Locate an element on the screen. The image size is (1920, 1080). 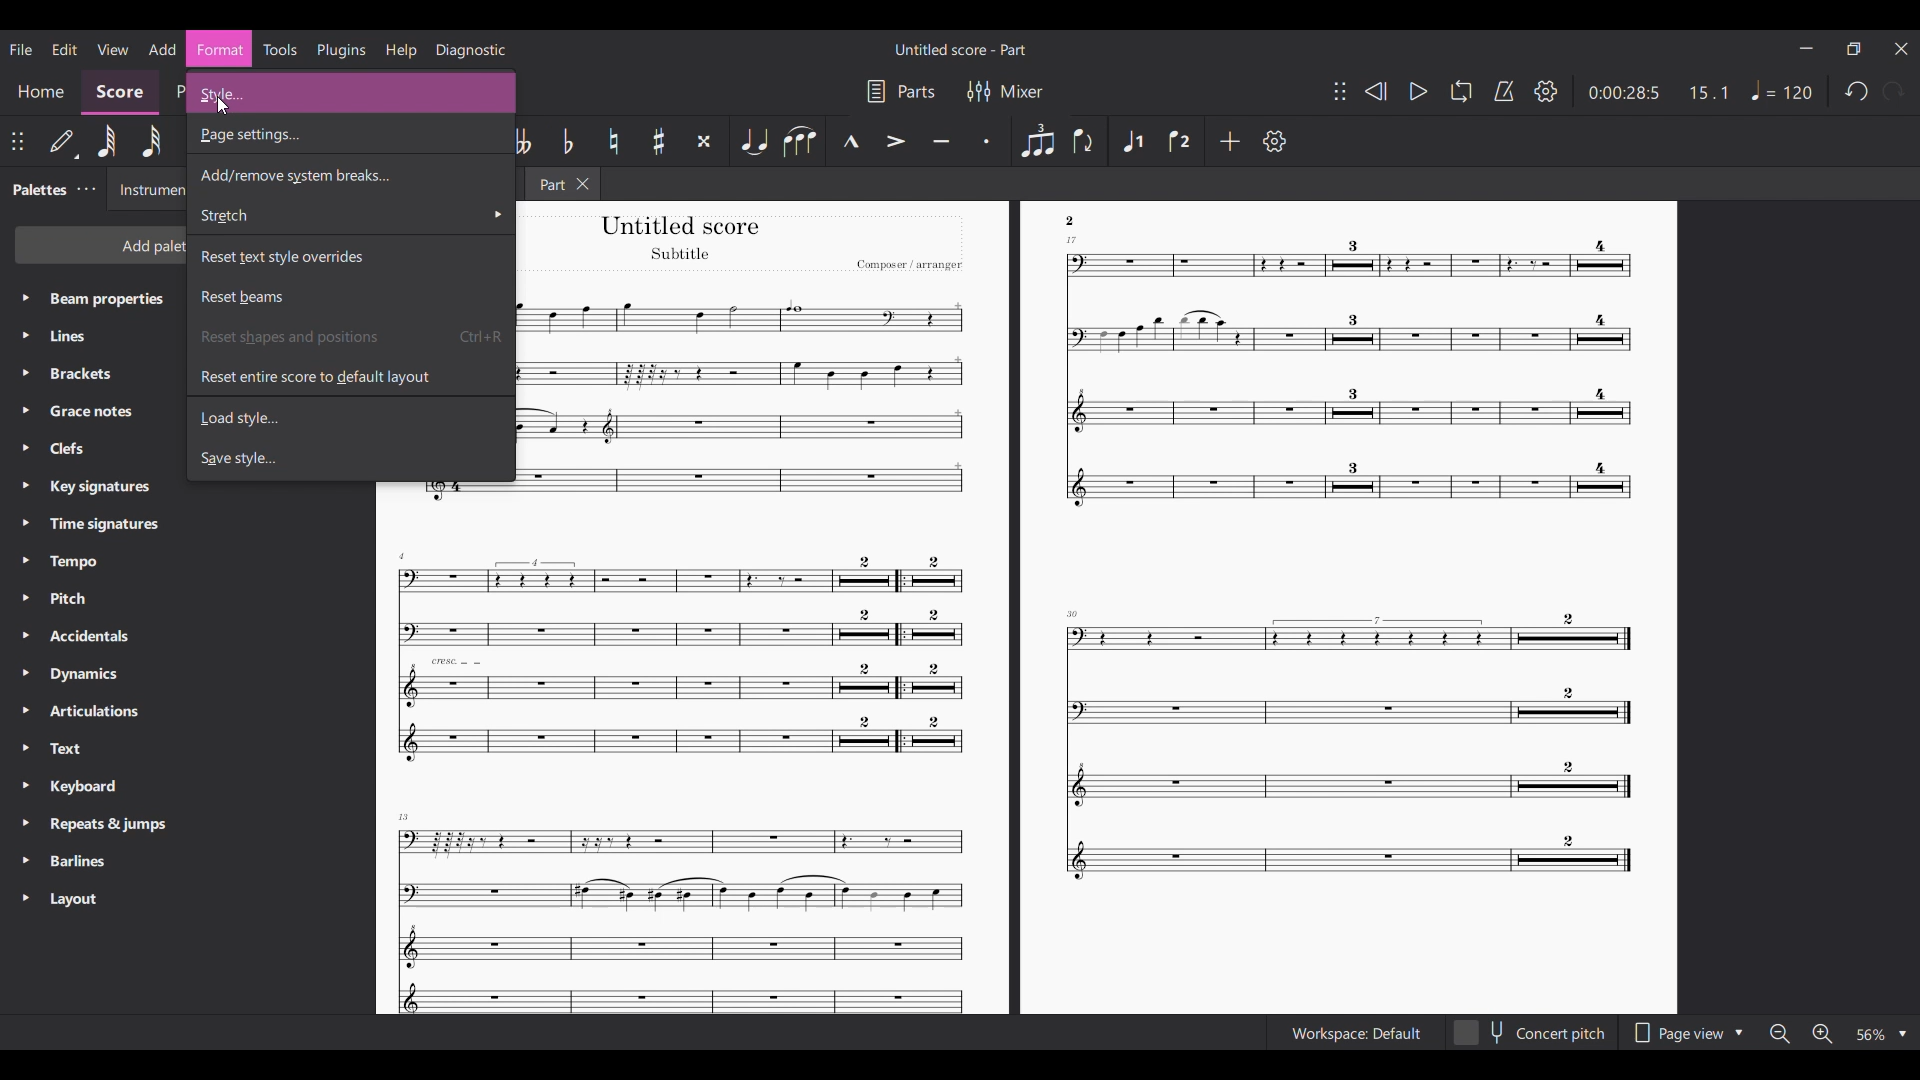
Settings is located at coordinates (1274, 141).